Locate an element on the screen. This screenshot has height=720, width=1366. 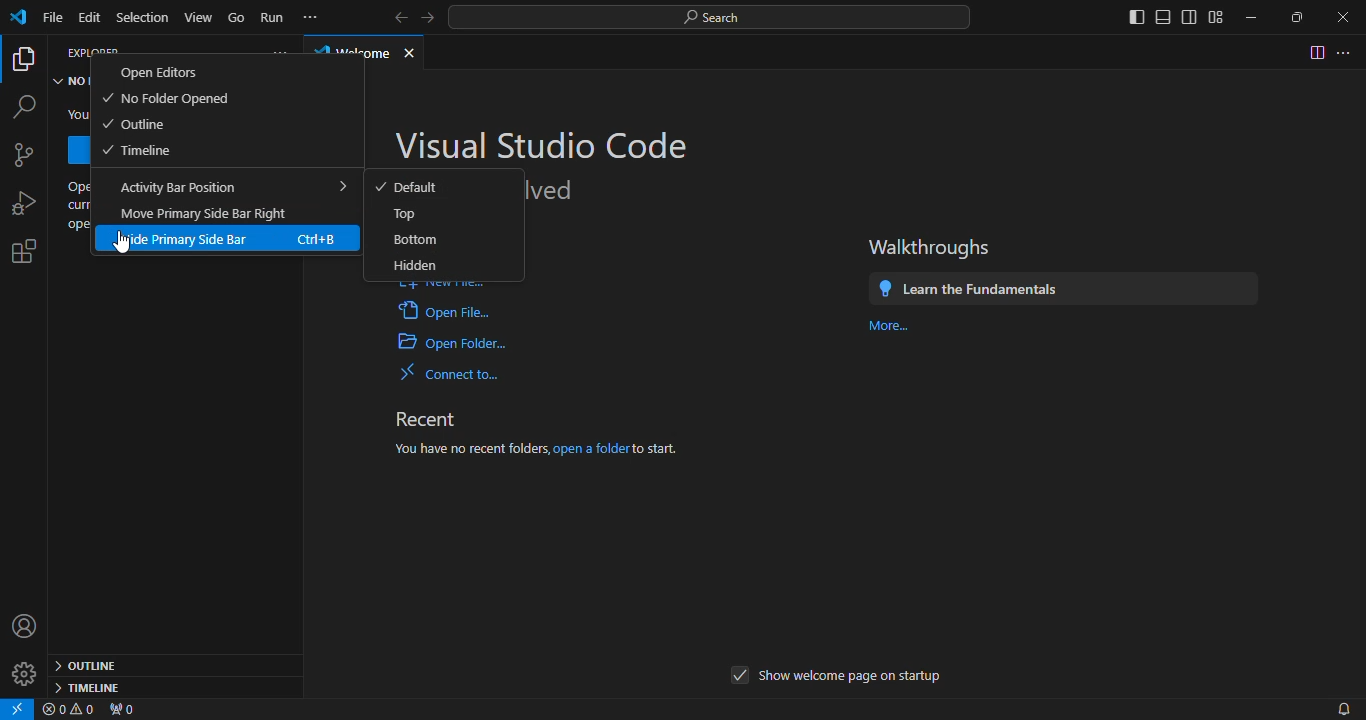
Open Folder is located at coordinates (454, 344).